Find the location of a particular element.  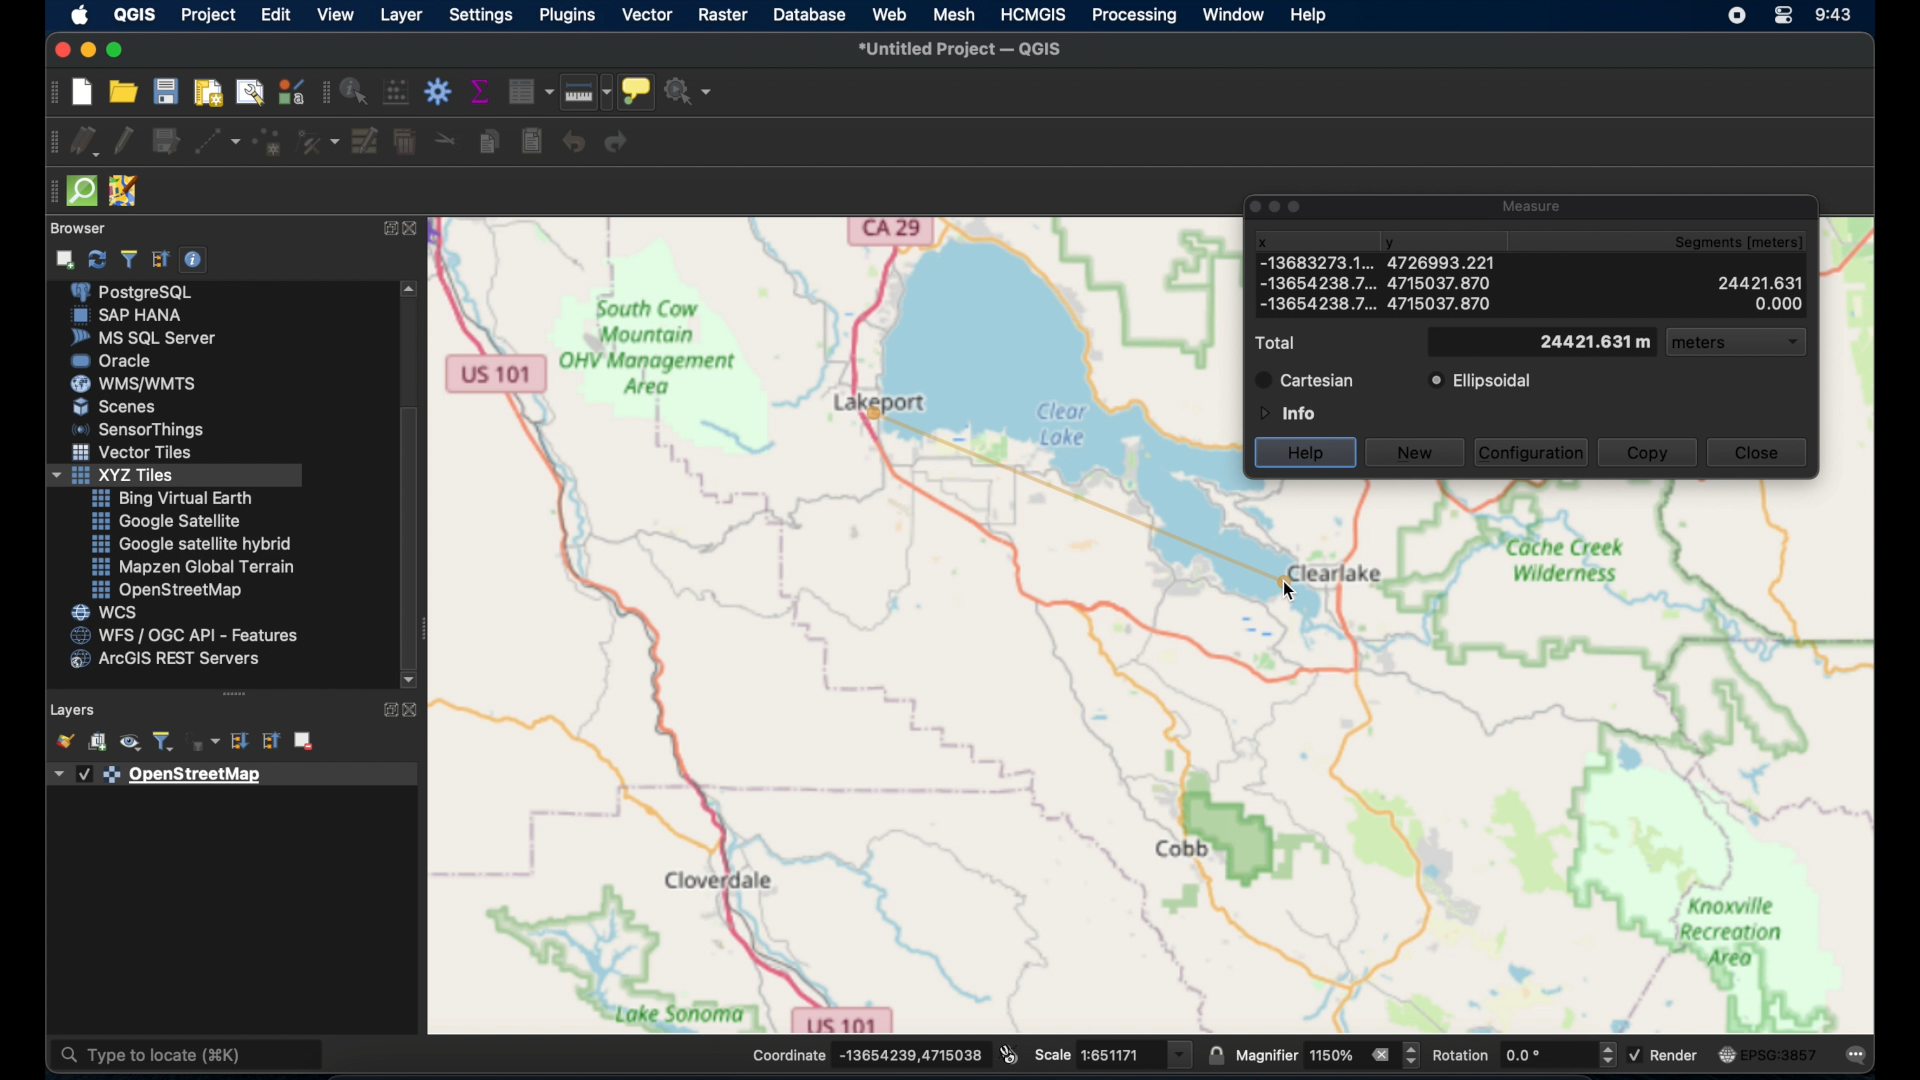

measure line is located at coordinates (586, 92).